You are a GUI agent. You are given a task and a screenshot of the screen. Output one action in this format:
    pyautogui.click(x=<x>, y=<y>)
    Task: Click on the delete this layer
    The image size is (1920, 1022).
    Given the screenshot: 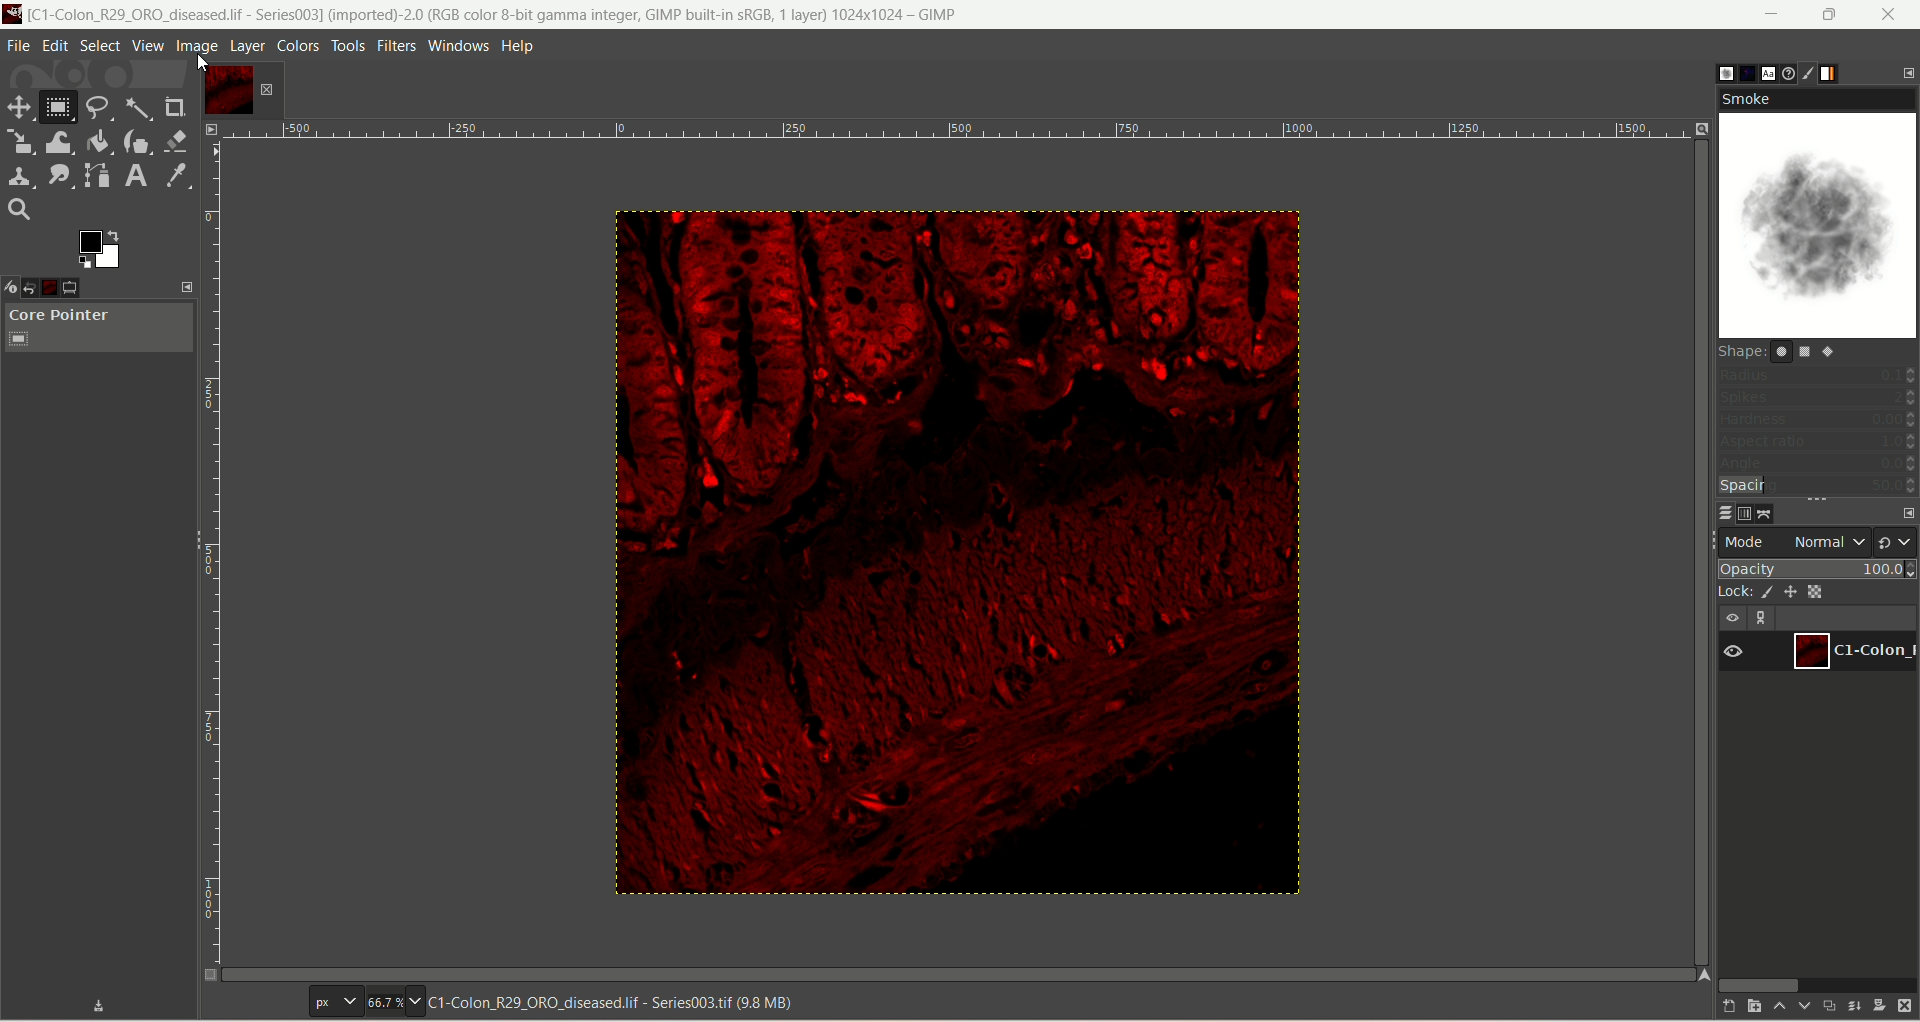 What is the action you would take?
    pyautogui.click(x=1904, y=1007)
    